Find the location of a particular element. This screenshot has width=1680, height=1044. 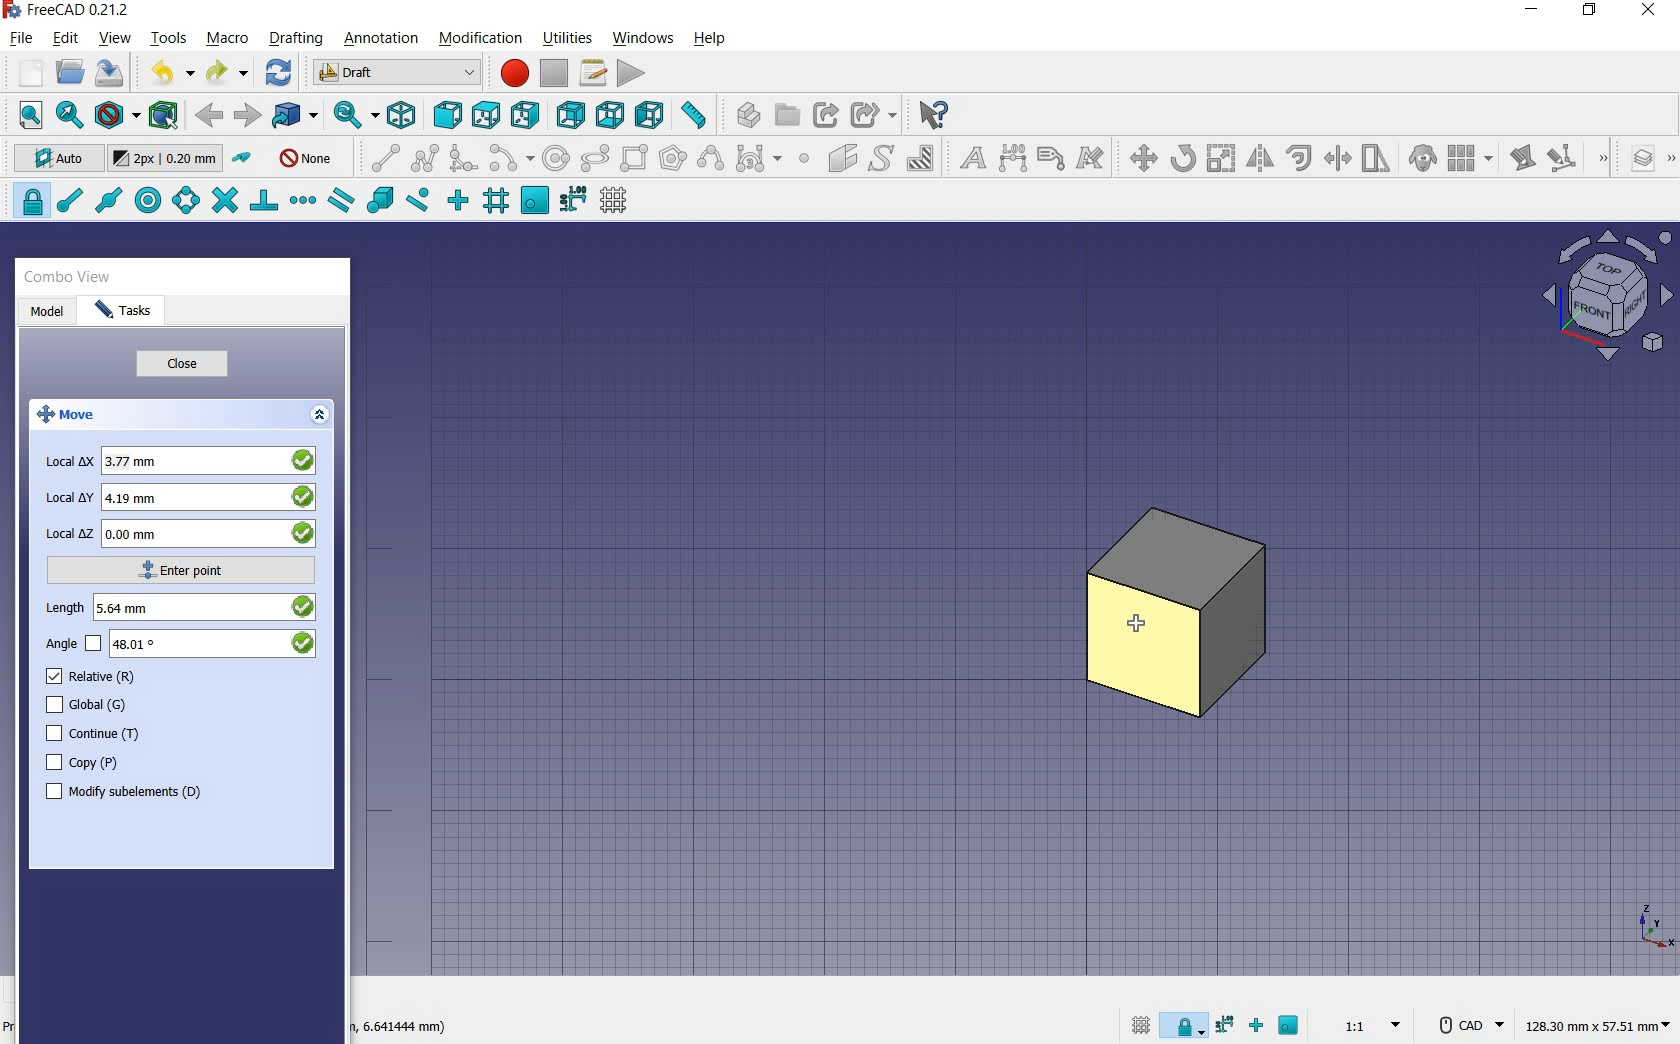

snap dimensions is located at coordinates (574, 201).